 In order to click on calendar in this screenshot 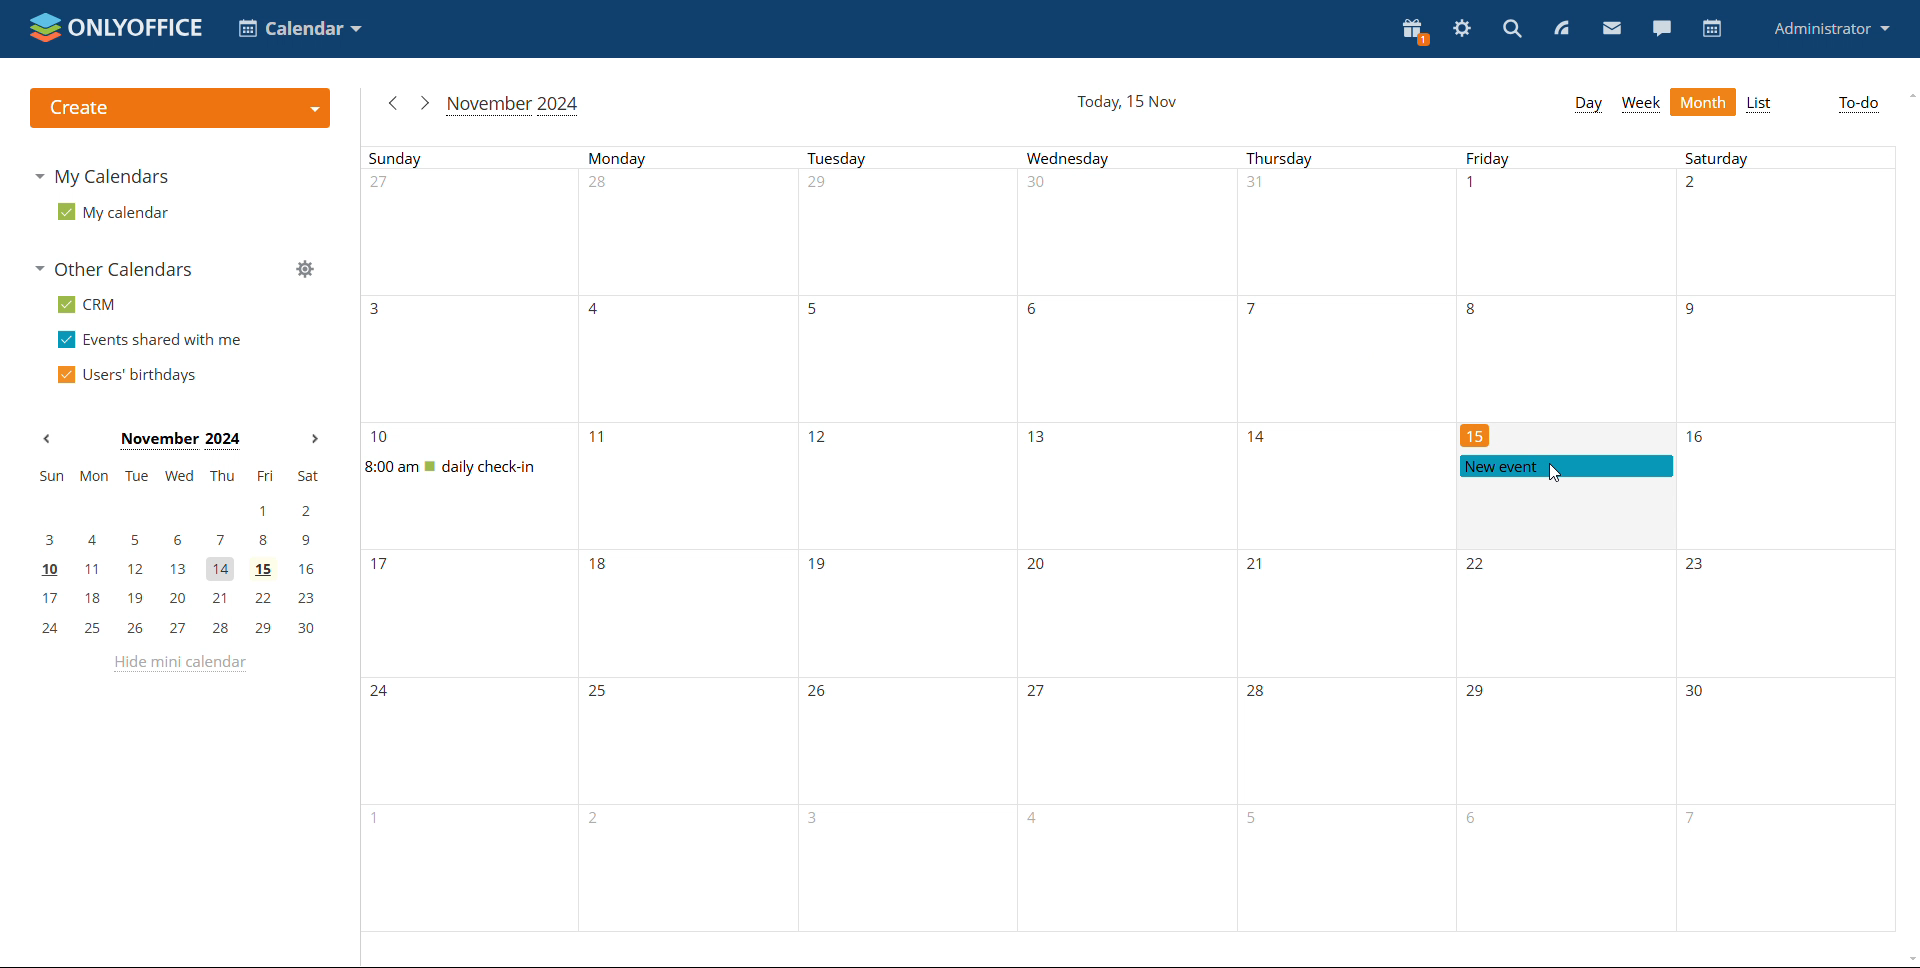, I will do `click(1710, 29)`.